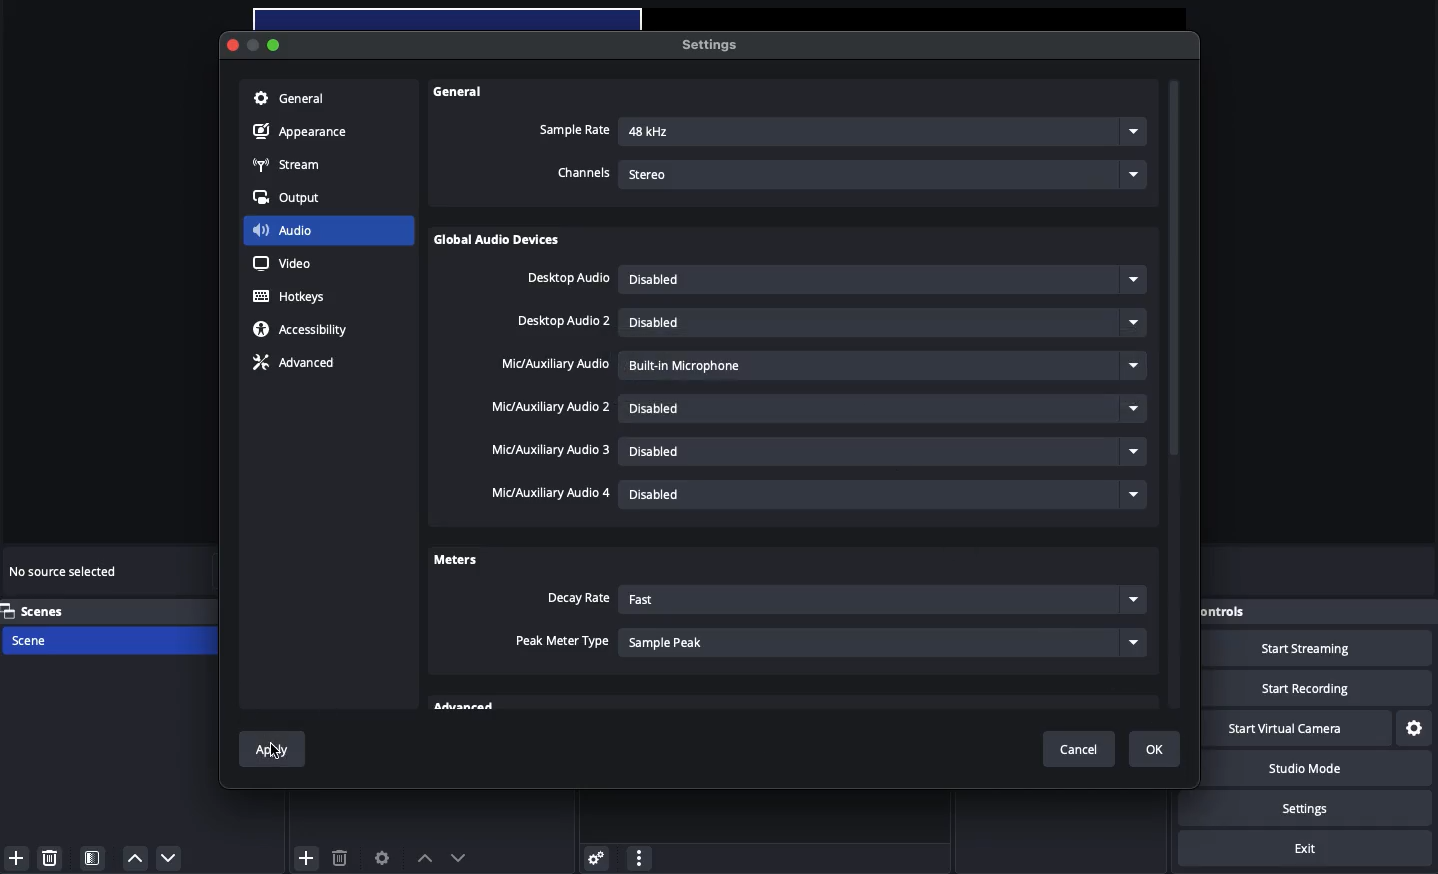 This screenshot has height=874, width=1438. What do you see at coordinates (1305, 849) in the screenshot?
I see `Exit` at bounding box center [1305, 849].